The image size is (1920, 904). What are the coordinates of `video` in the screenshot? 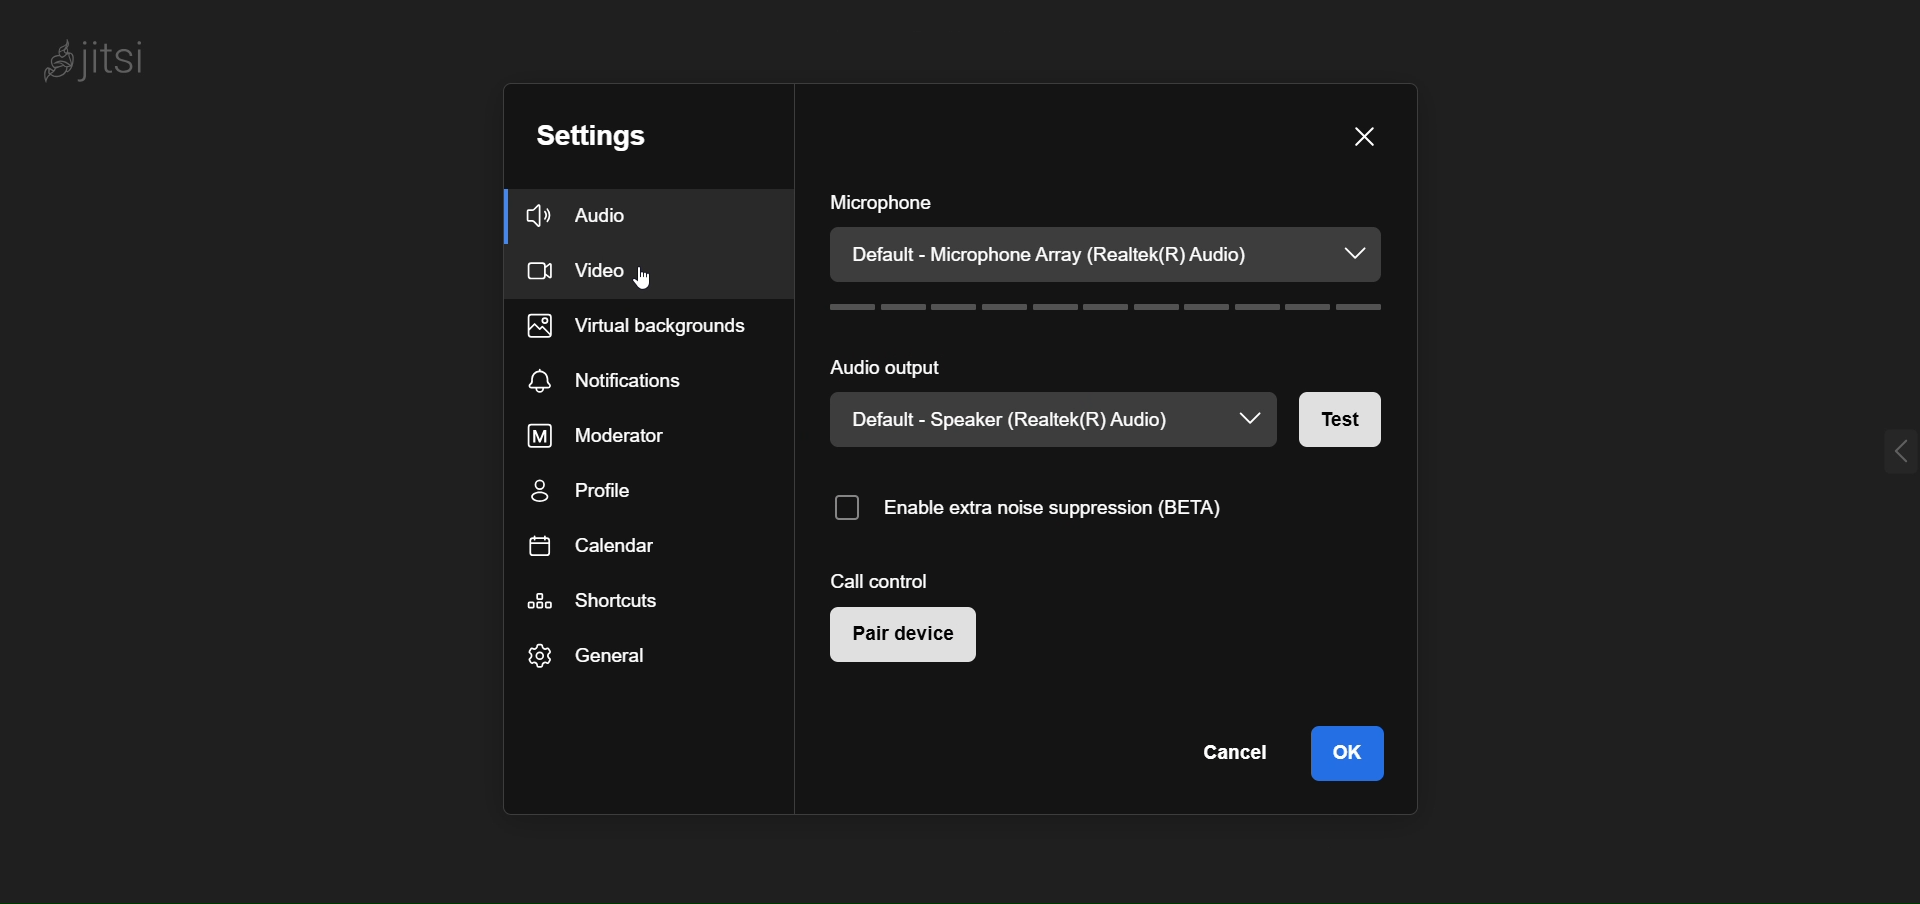 It's located at (600, 274).